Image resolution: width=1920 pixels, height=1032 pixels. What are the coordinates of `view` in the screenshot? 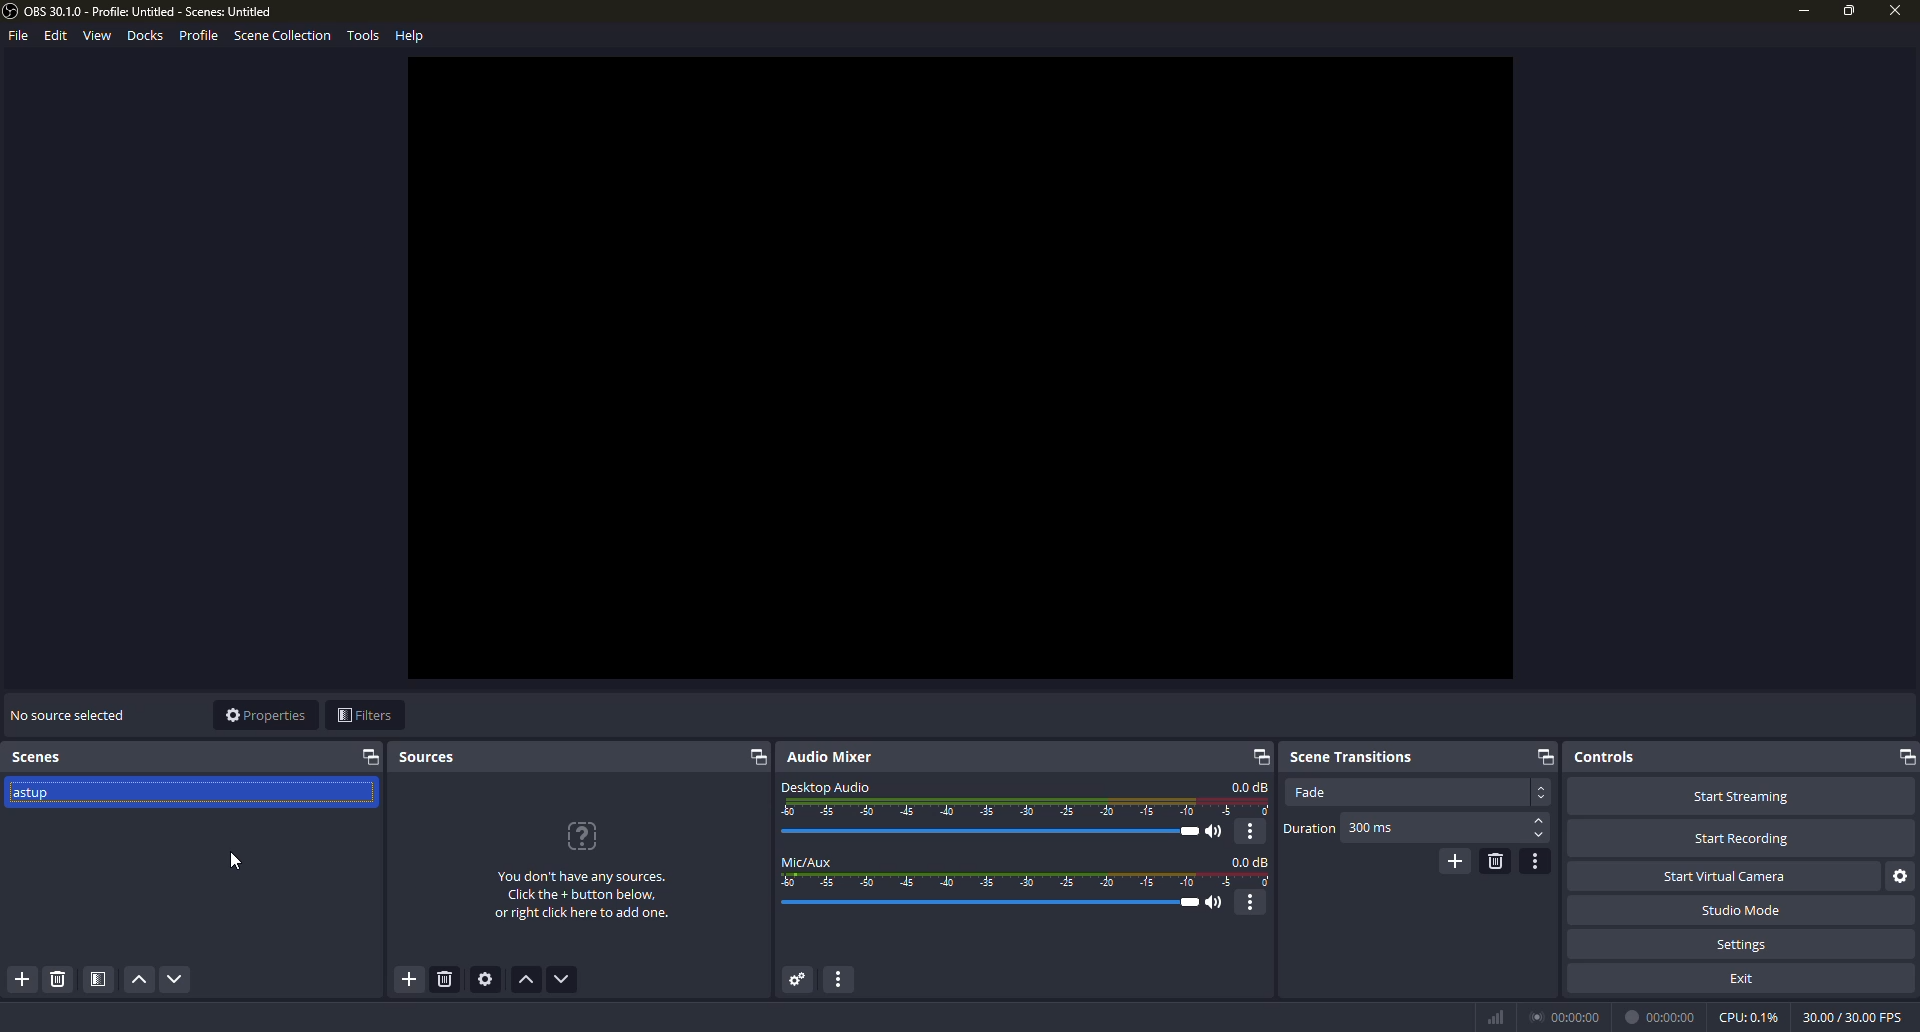 It's located at (96, 36).